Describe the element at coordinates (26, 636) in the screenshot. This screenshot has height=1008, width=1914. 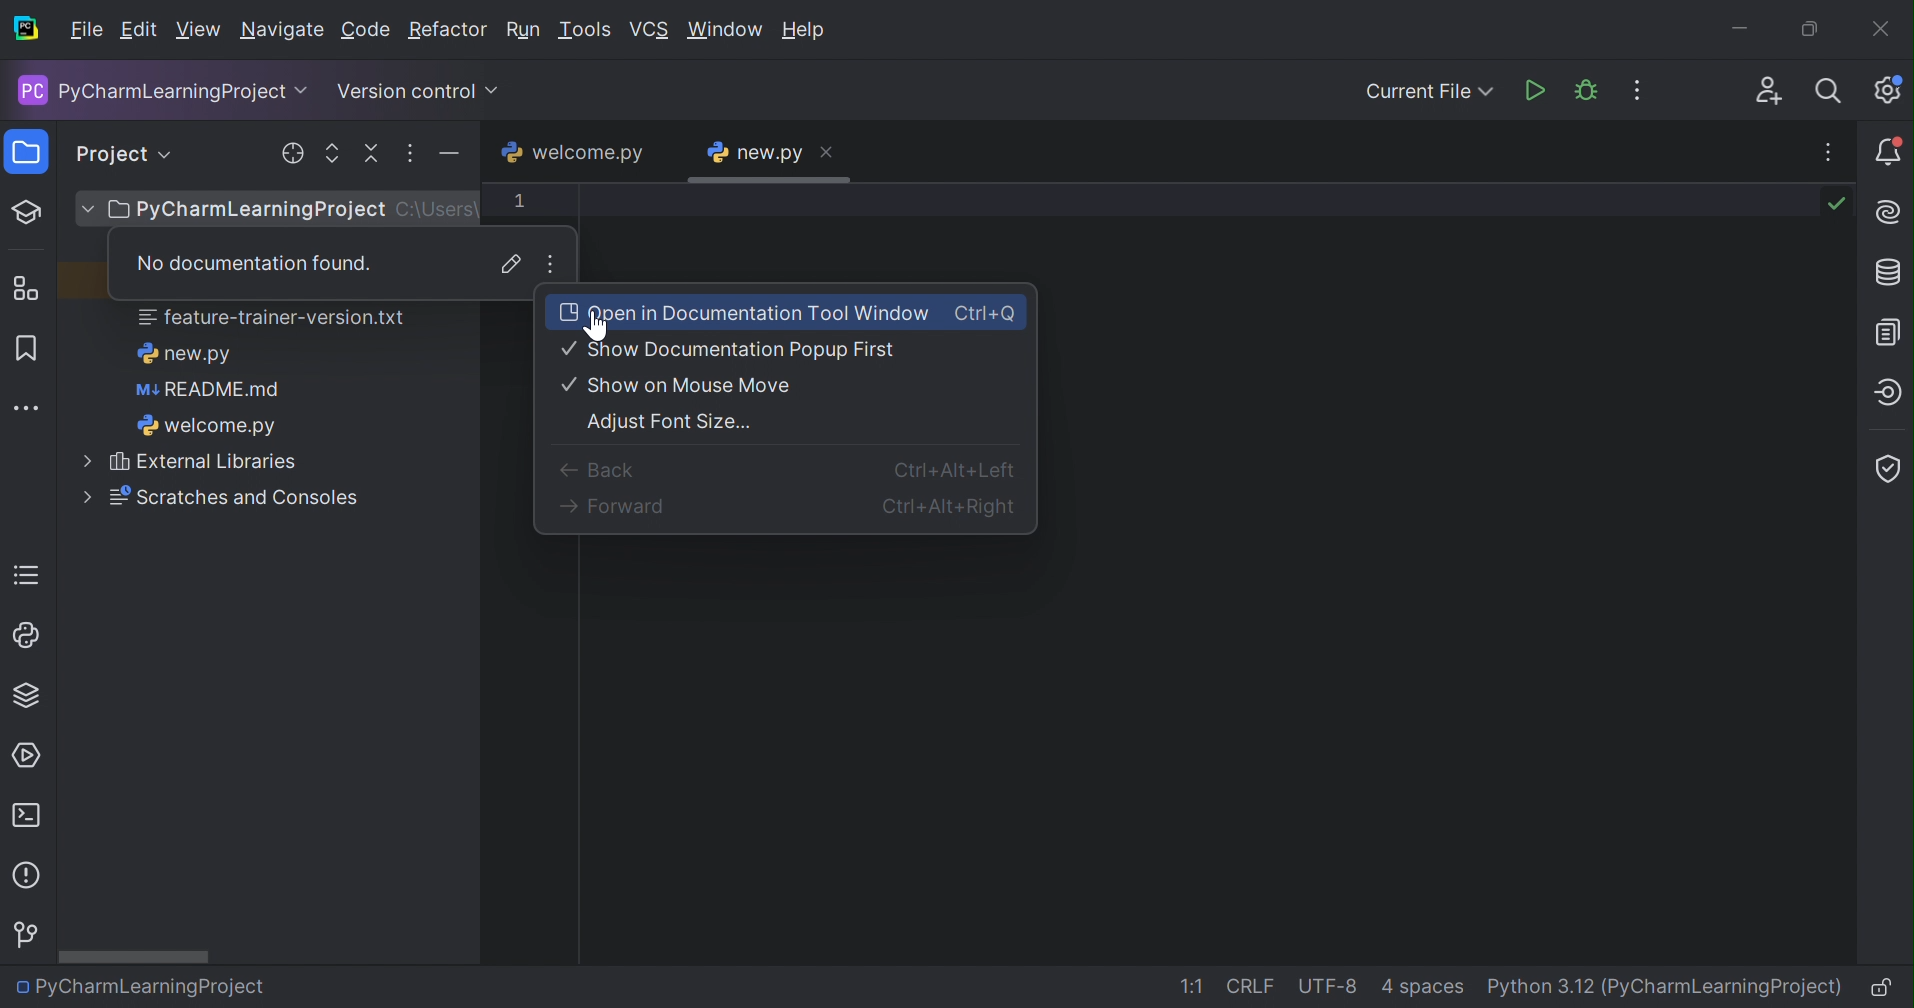
I see `python console` at that location.